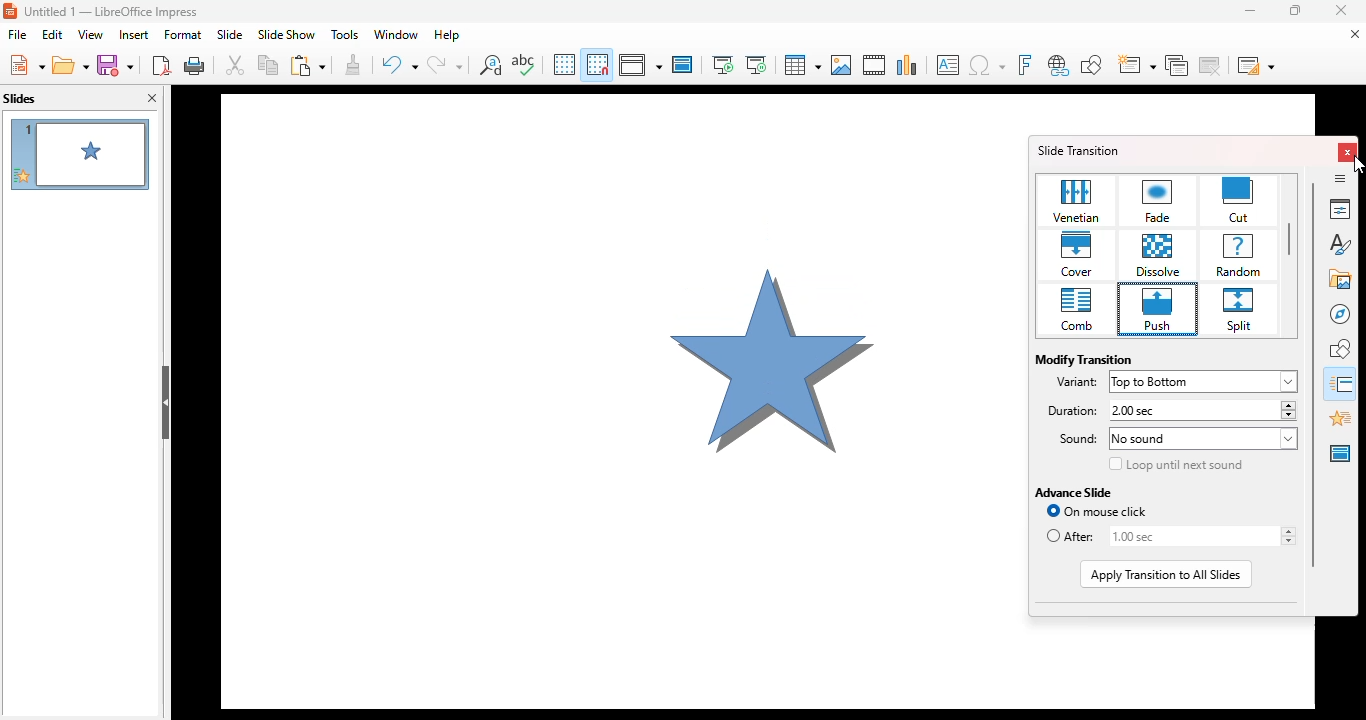  I want to click on clone formatting, so click(354, 64).